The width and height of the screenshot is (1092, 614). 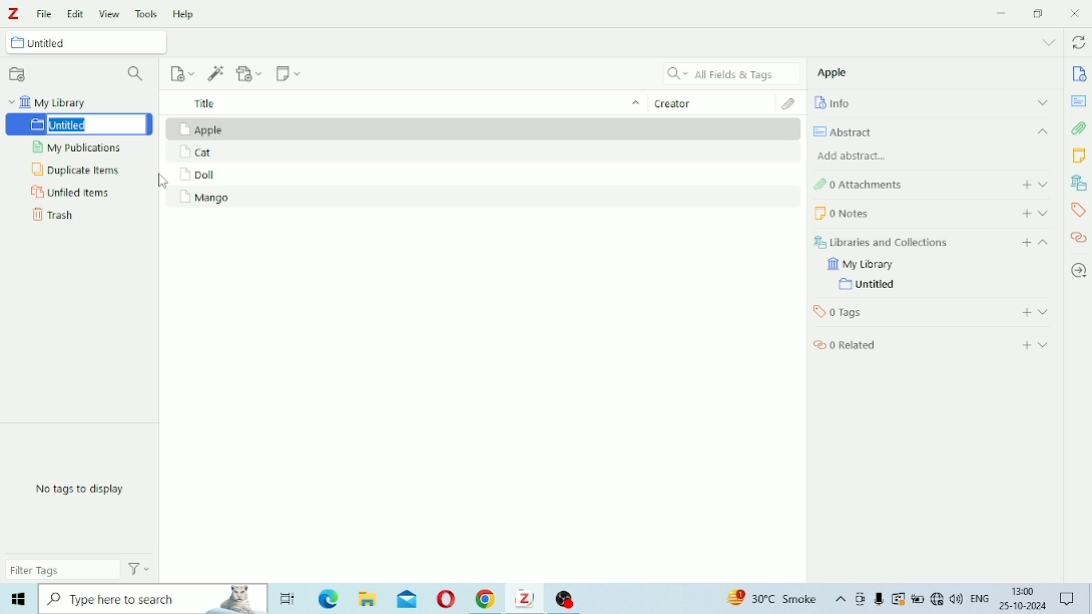 What do you see at coordinates (137, 73) in the screenshot?
I see `Filter Collections` at bounding box center [137, 73].